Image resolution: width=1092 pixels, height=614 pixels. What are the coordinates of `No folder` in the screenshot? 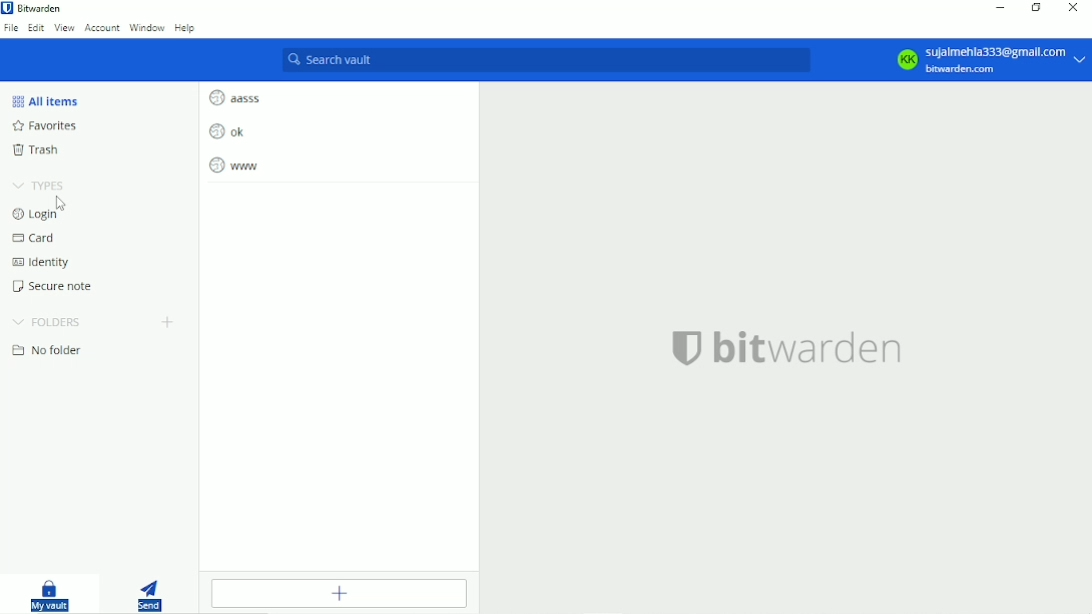 It's located at (49, 350).